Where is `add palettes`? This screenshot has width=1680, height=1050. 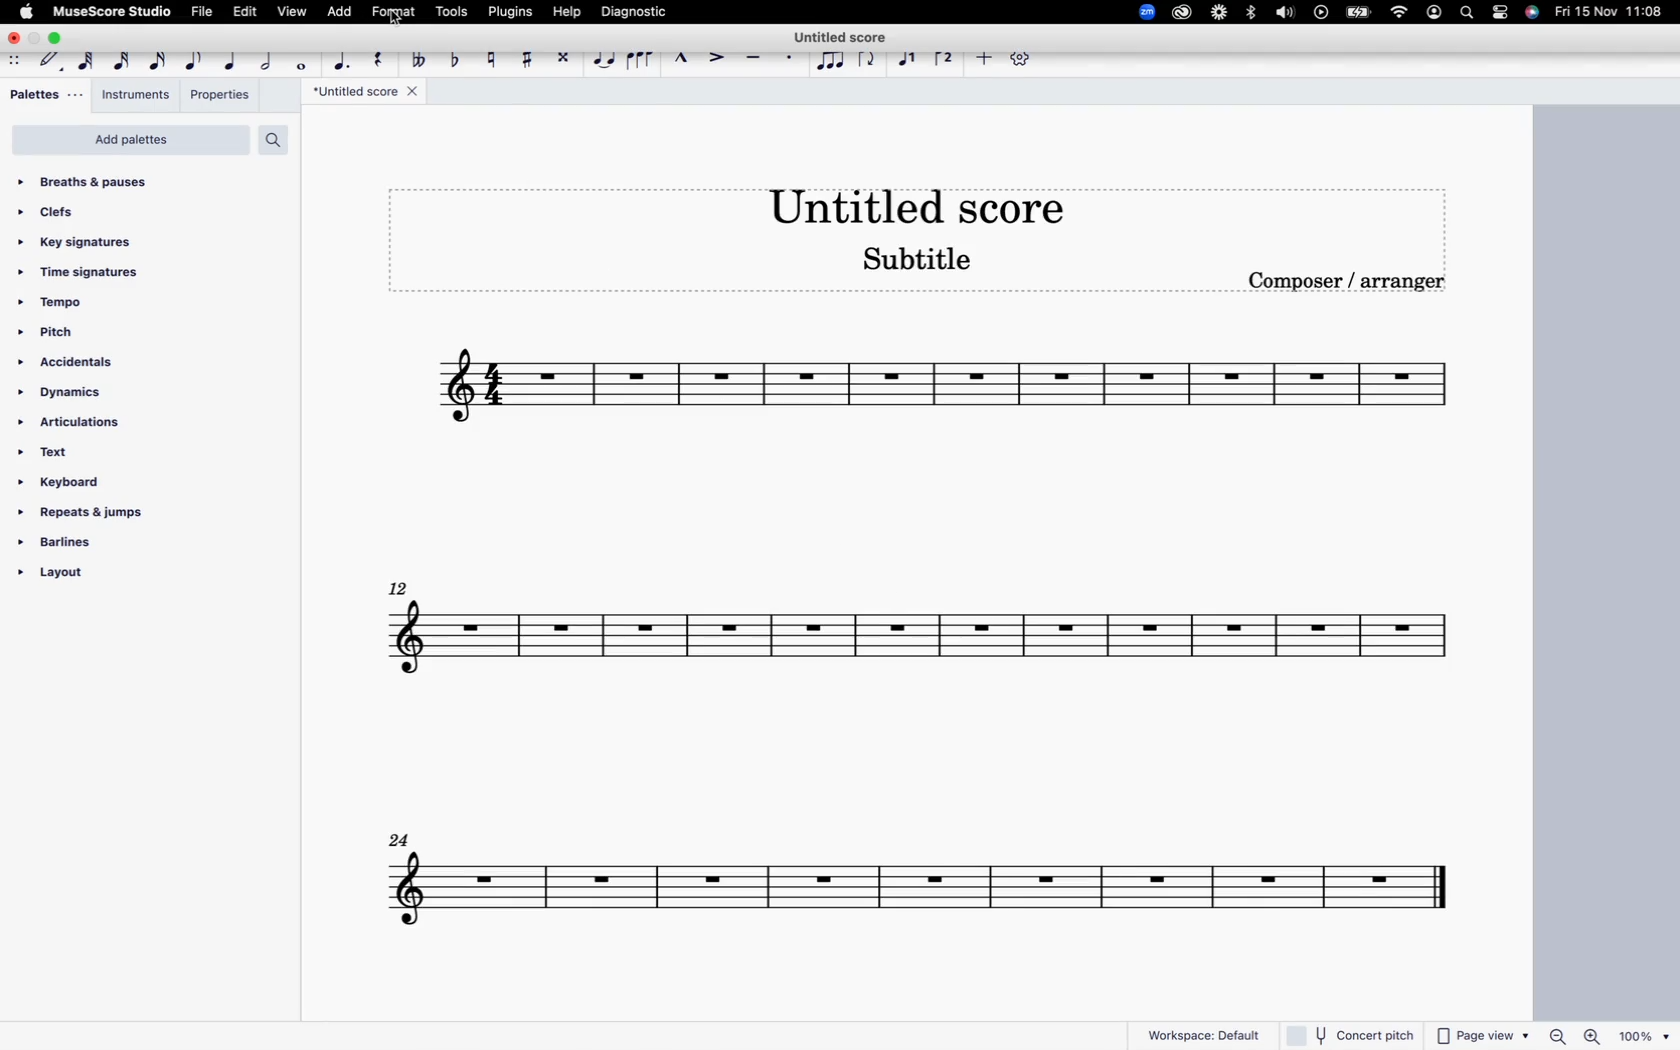
add palettes is located at coordinates (130, 140).